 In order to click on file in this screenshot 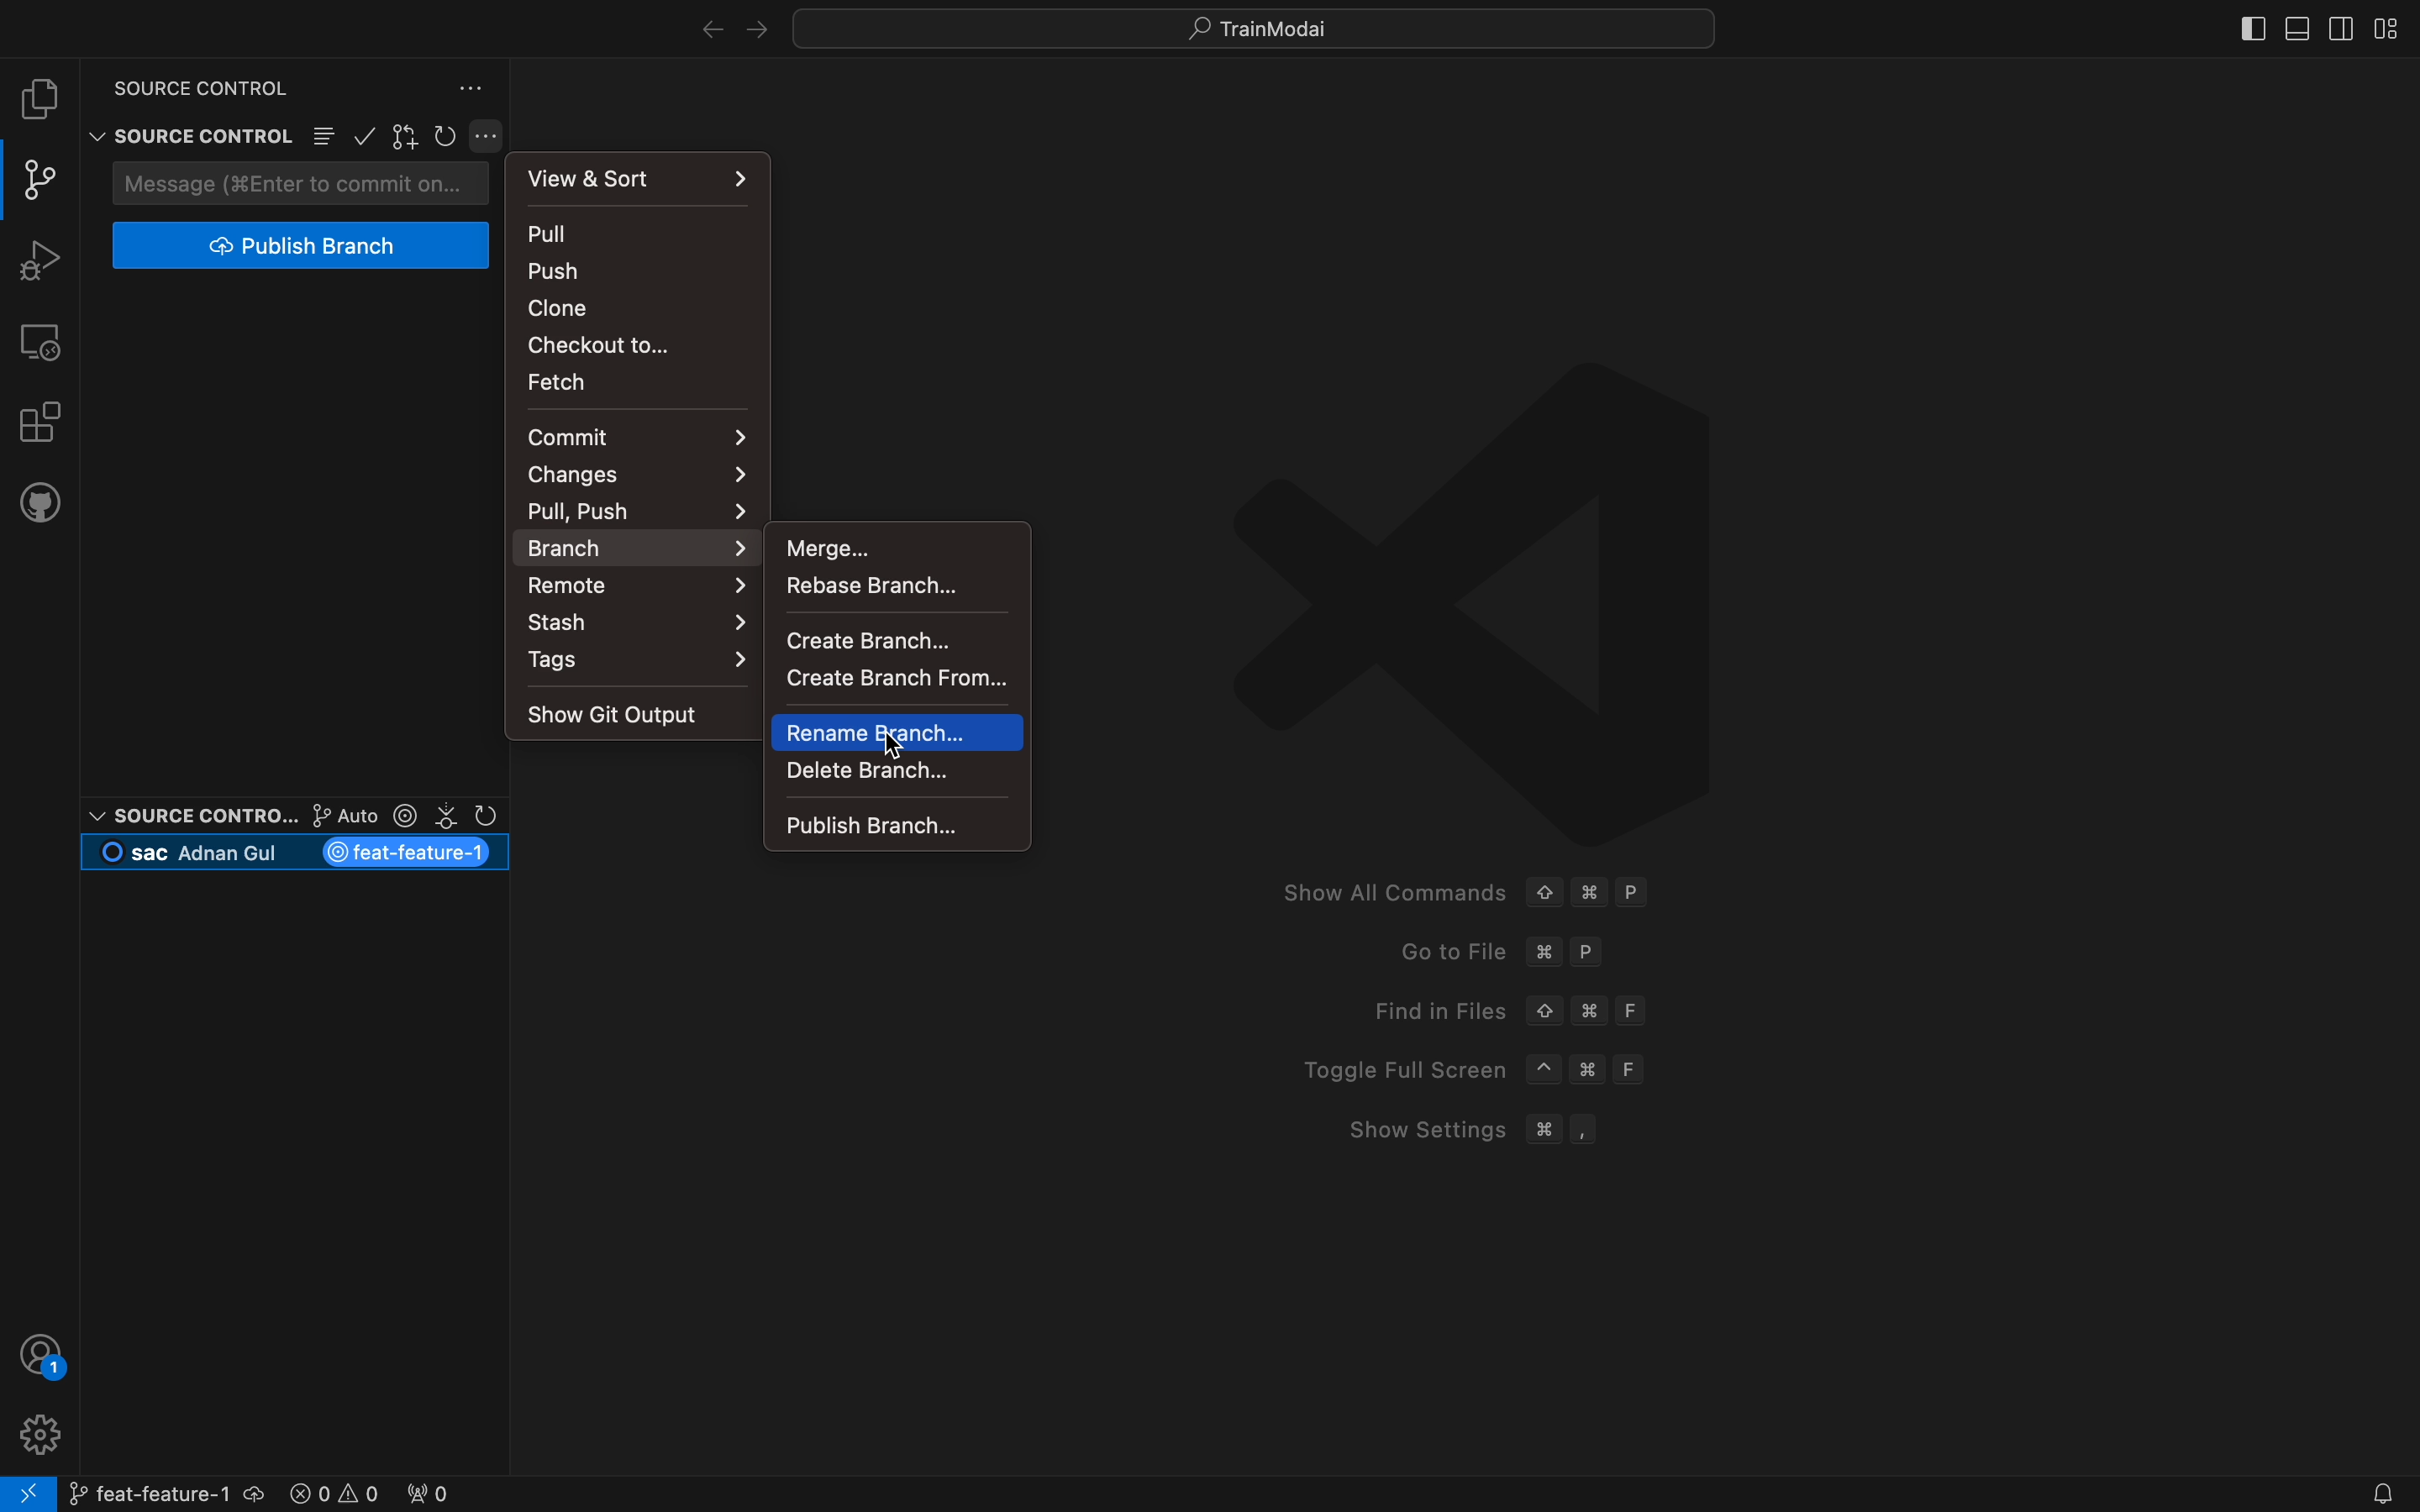, I will do `click(40, 99)`.